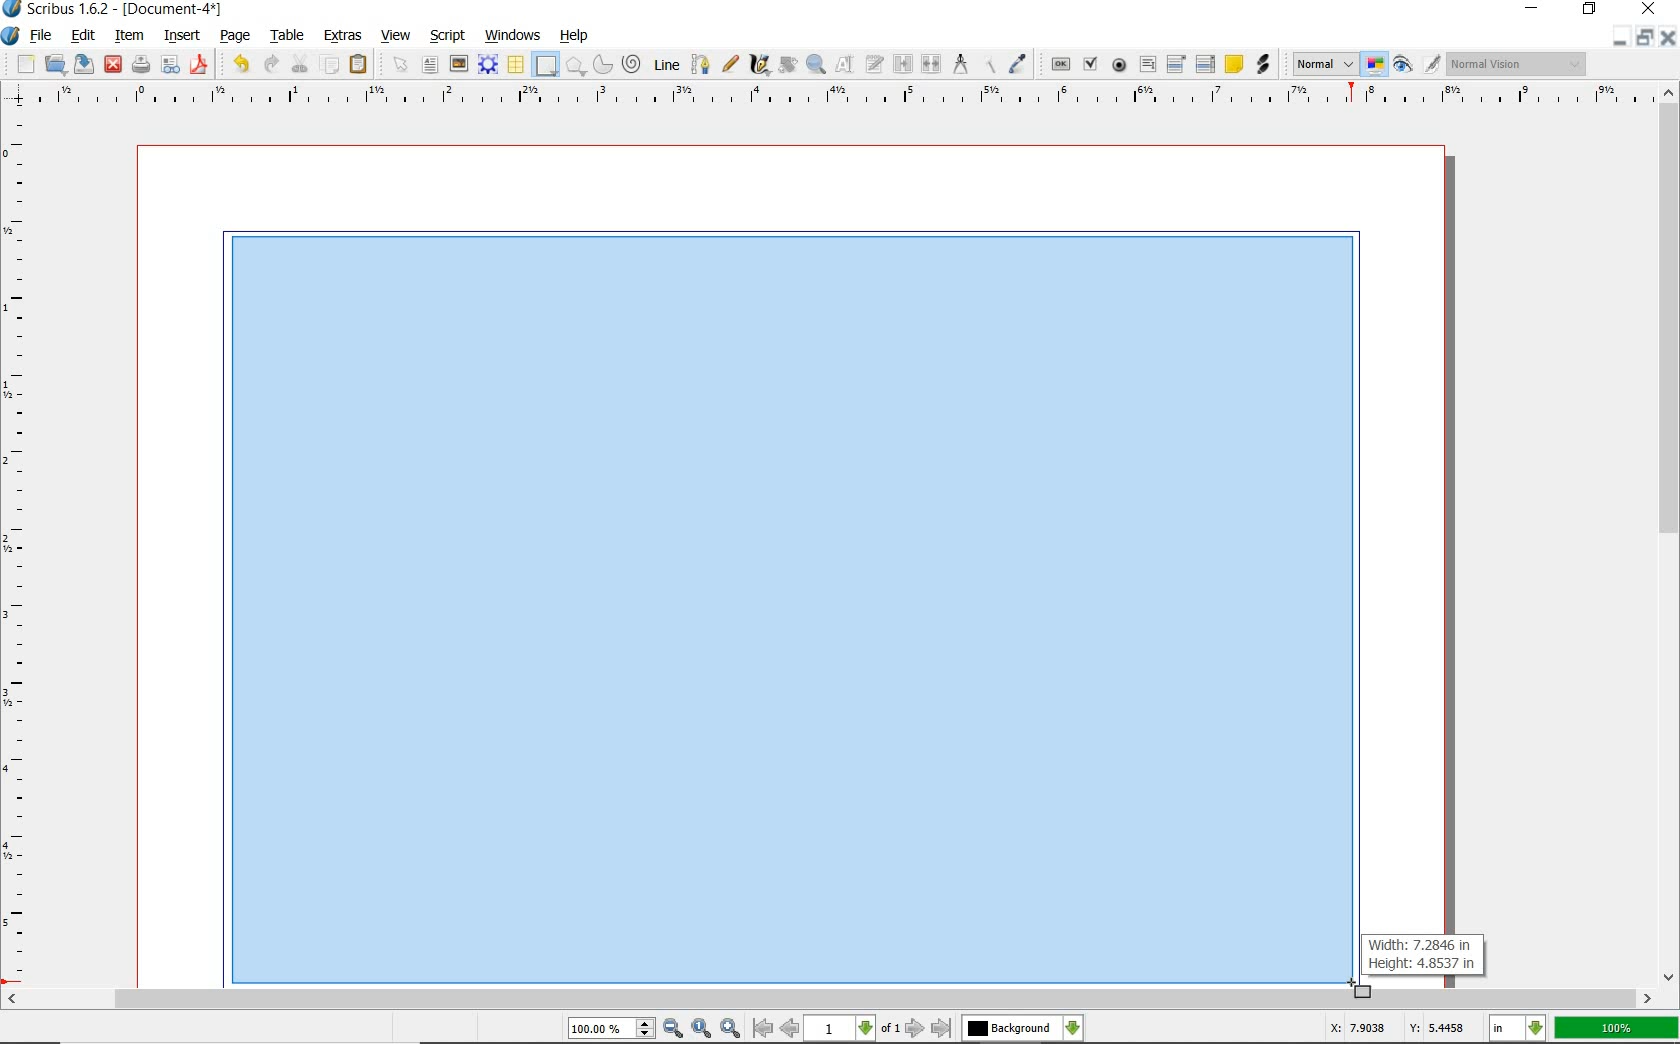 This screenshot has height=1044, width=1680. Describe the element at coordinates (603, 63) in the screenshot. I see `arc` at that location.